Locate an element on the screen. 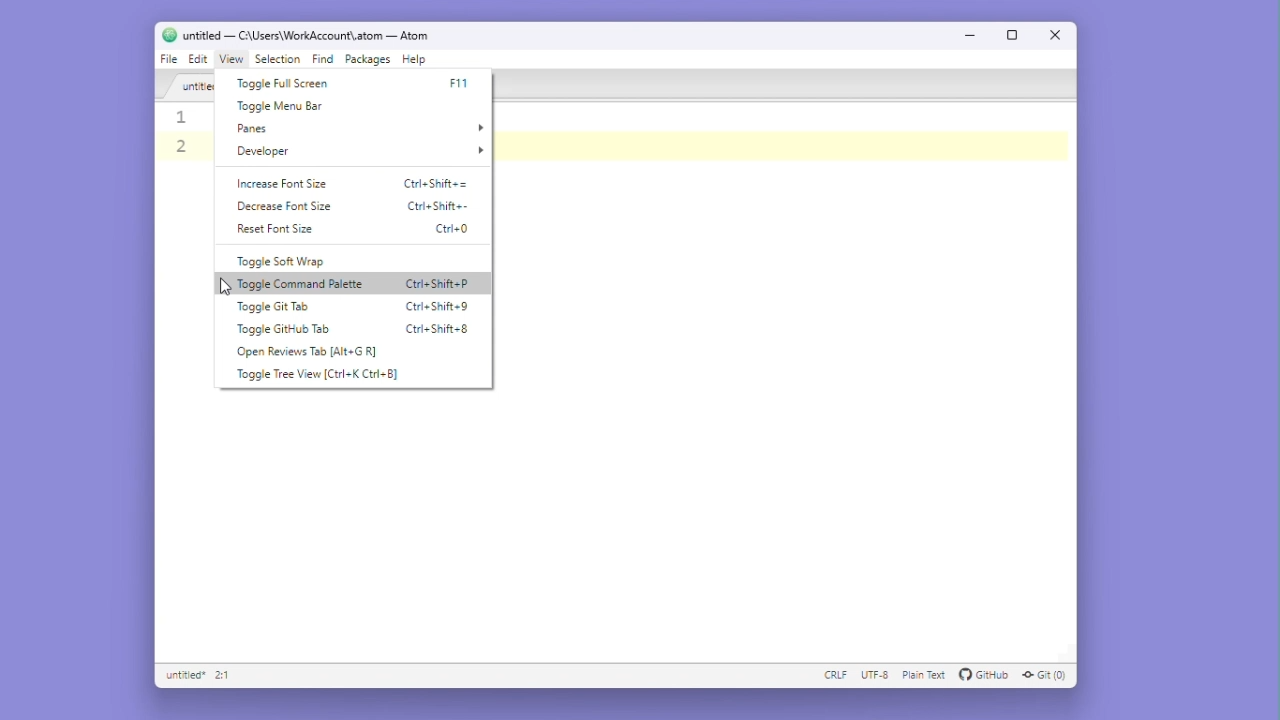 This screenshot has width=1280, height=720. Developer is located at coordinates (361, 154).